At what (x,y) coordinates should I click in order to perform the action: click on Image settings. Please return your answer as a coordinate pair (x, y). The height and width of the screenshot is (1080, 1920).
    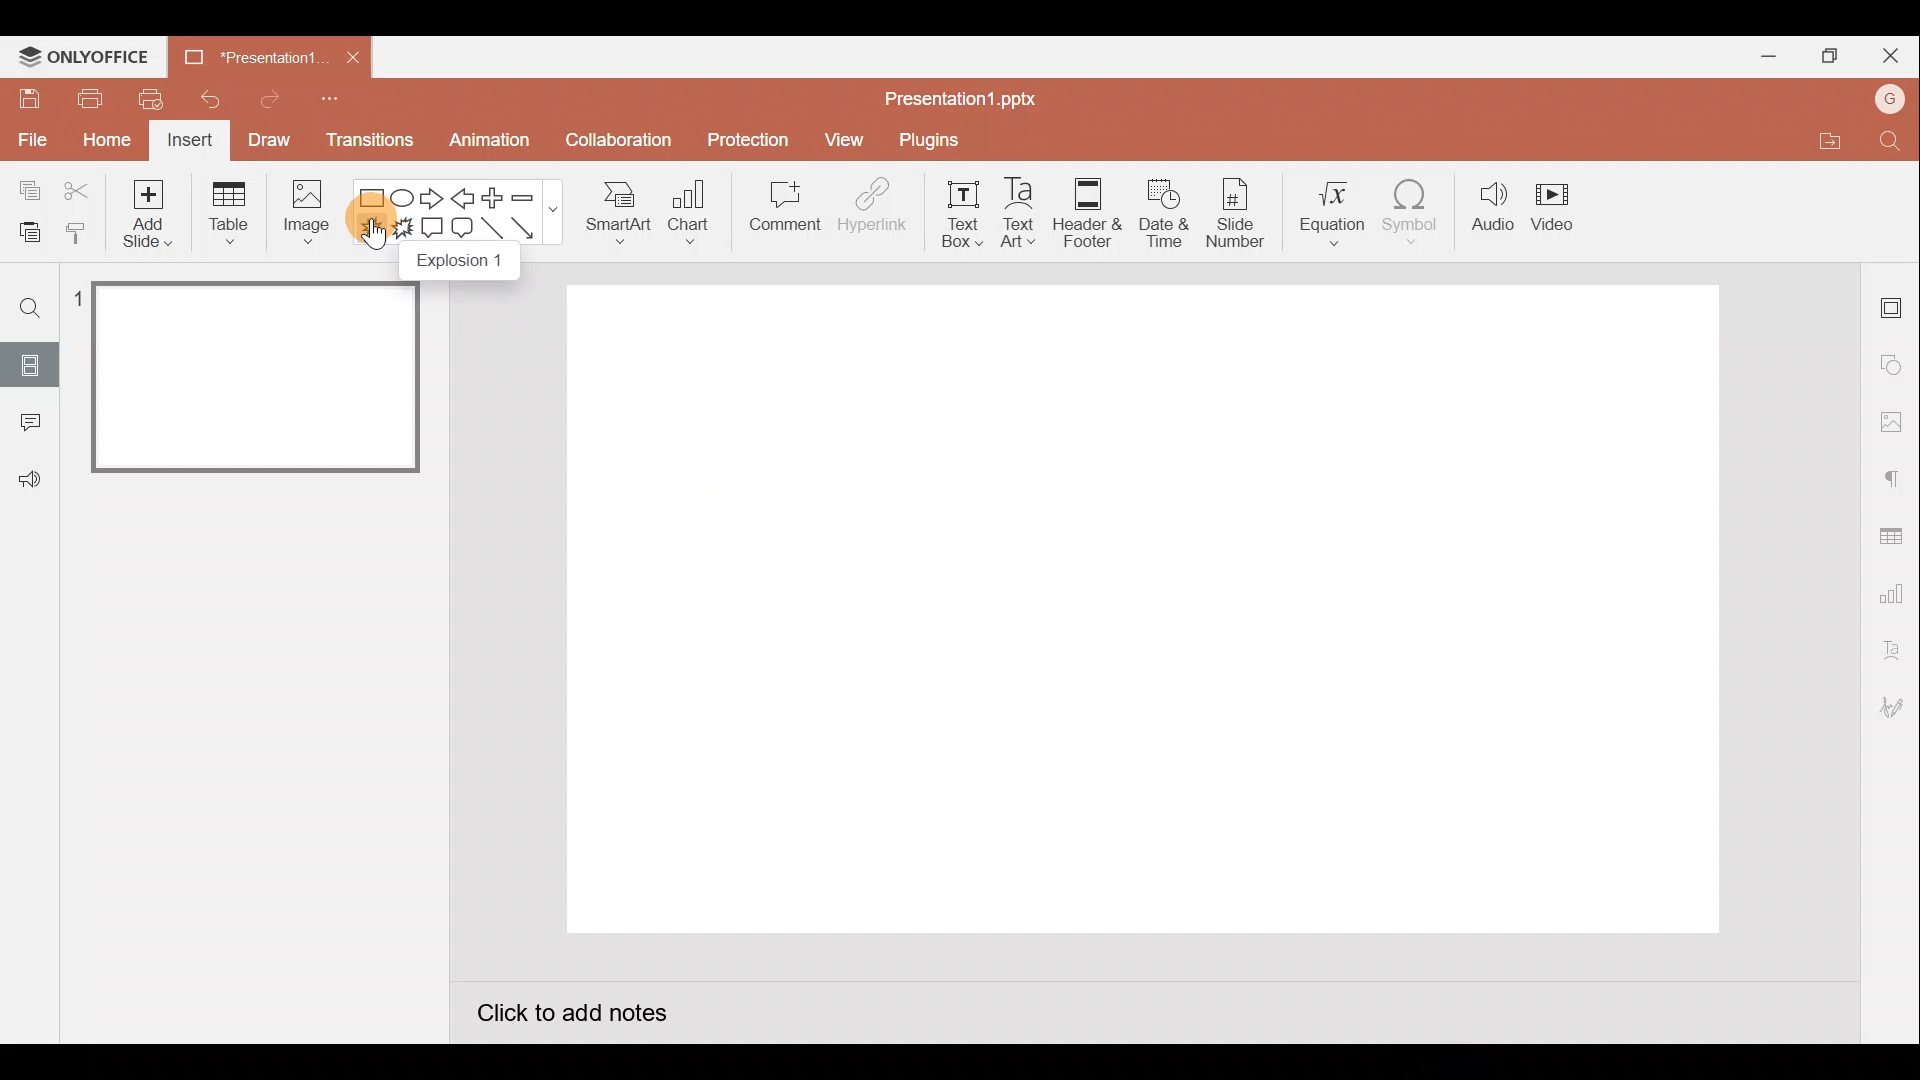
    Looking at the image, I should click on (1889, 419).